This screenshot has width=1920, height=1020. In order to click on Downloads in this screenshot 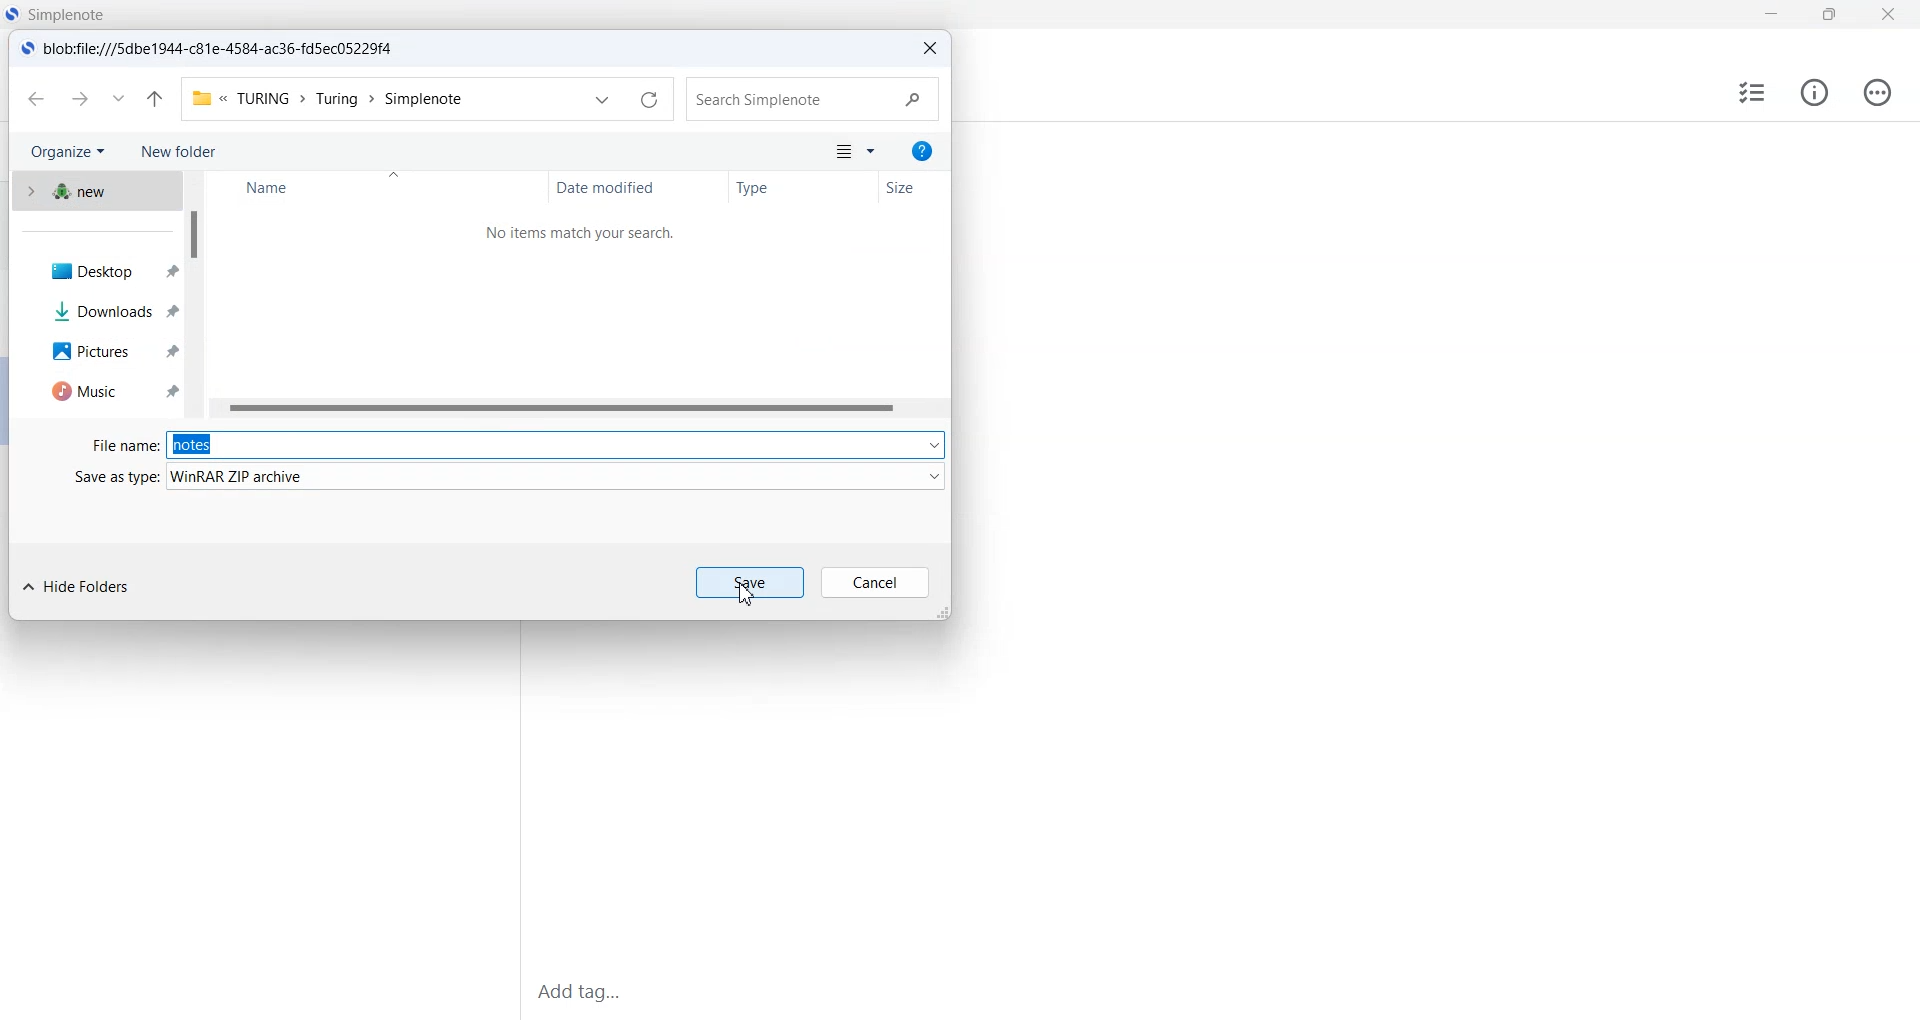, I will do `click(105, 308)`.